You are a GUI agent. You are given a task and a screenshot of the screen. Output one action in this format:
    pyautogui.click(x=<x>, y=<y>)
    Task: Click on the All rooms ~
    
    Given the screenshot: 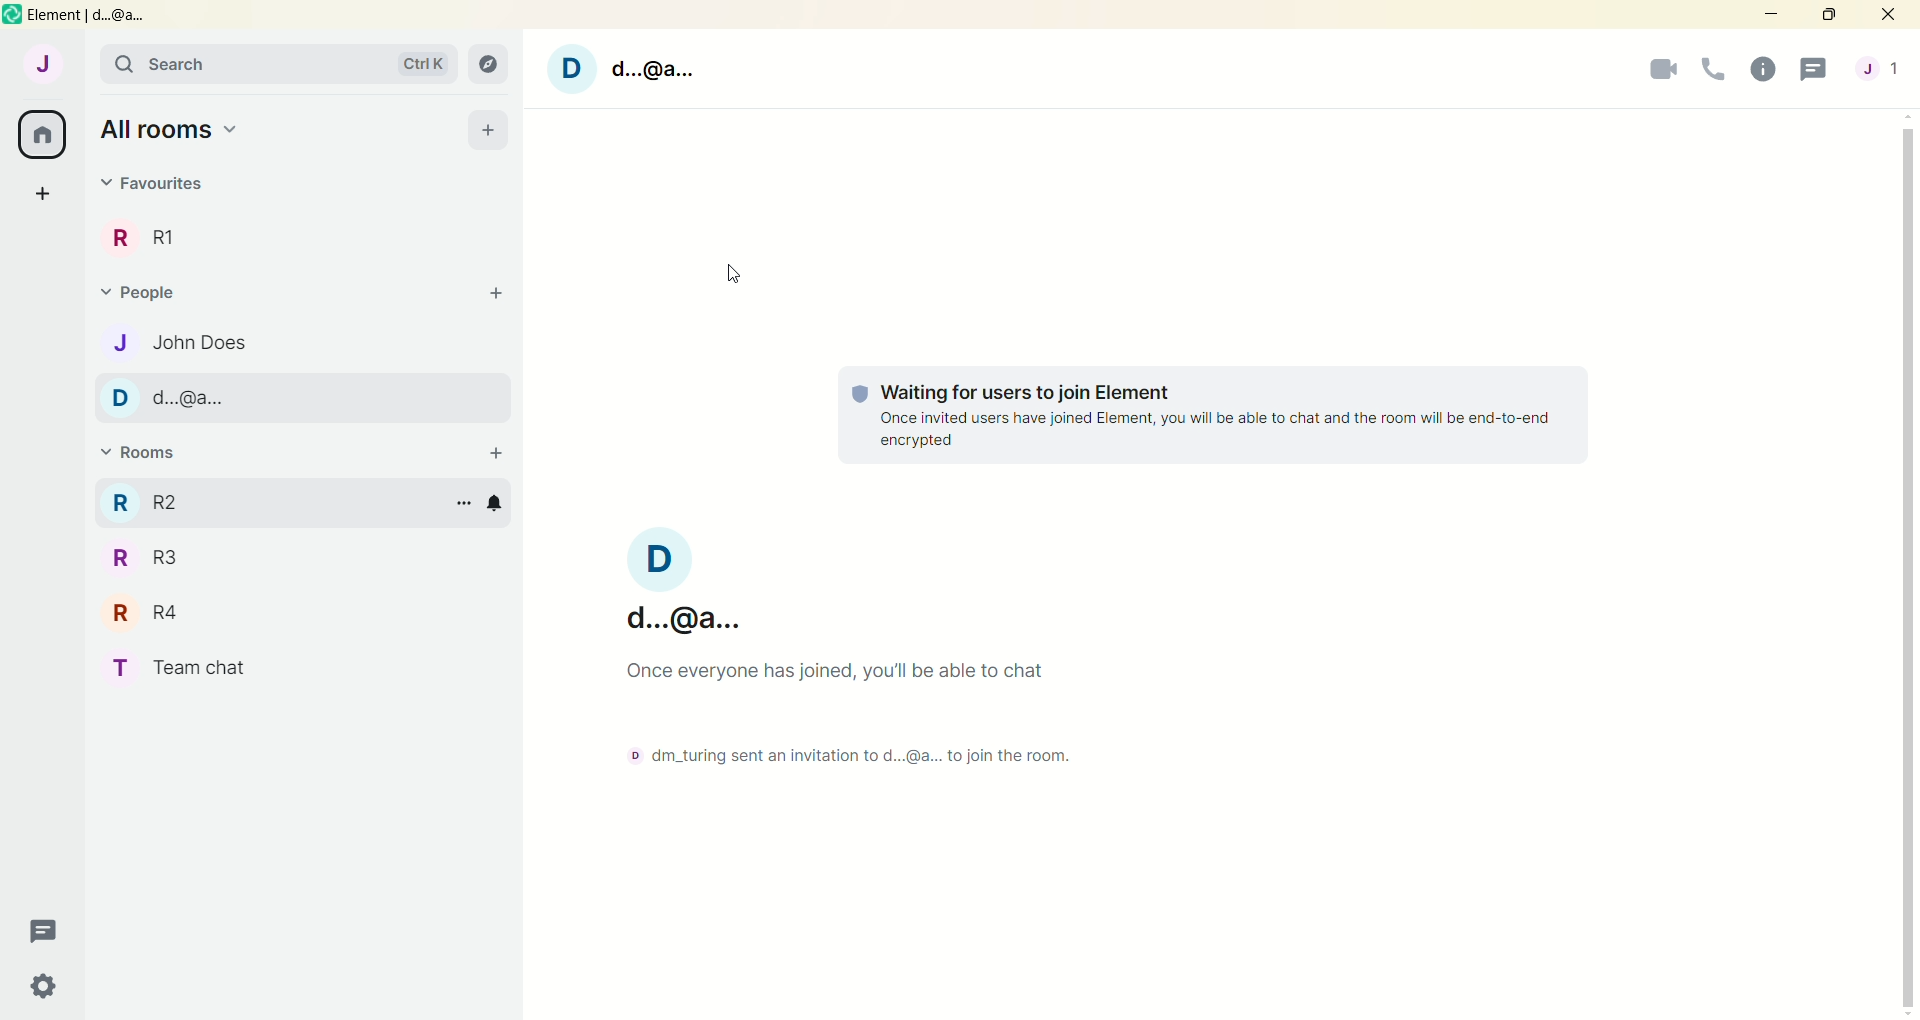 What is the action you would take?
    pyautogui.click(x=185, y=131)
    